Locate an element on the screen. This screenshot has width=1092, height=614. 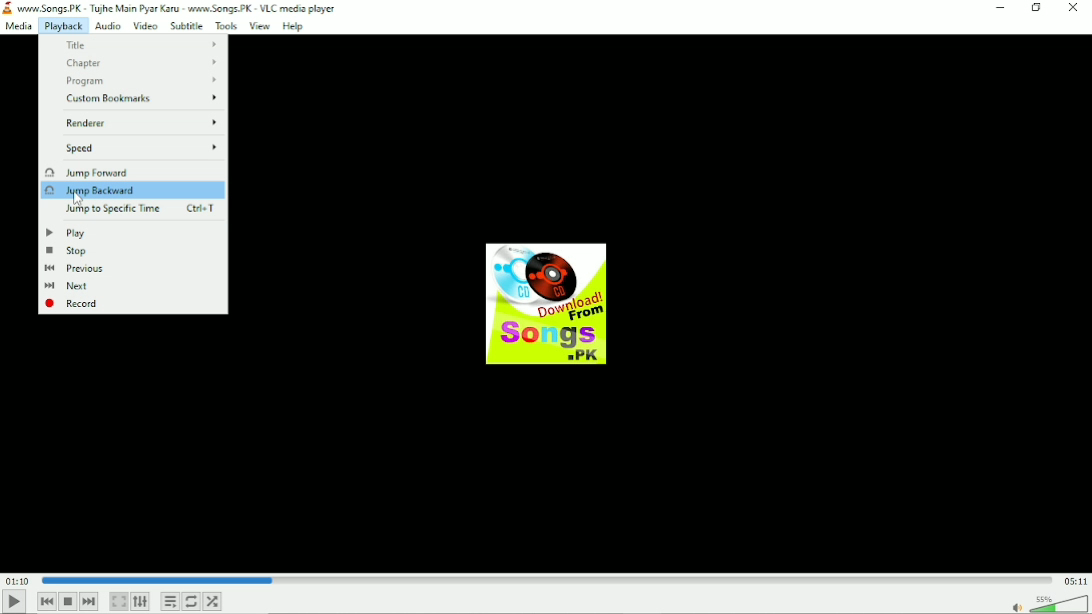
Previous is located at coordinates (76, 269).